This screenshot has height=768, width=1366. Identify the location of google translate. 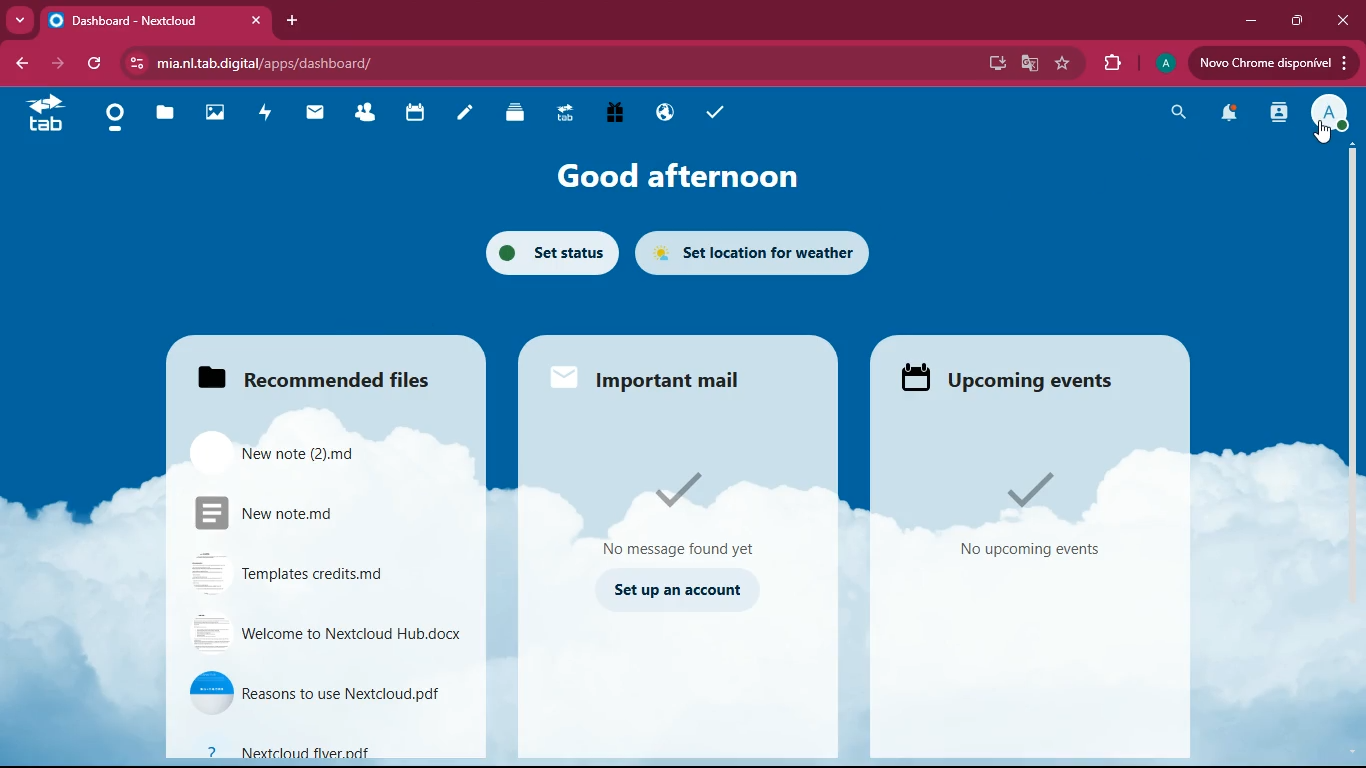
(1030, 62).